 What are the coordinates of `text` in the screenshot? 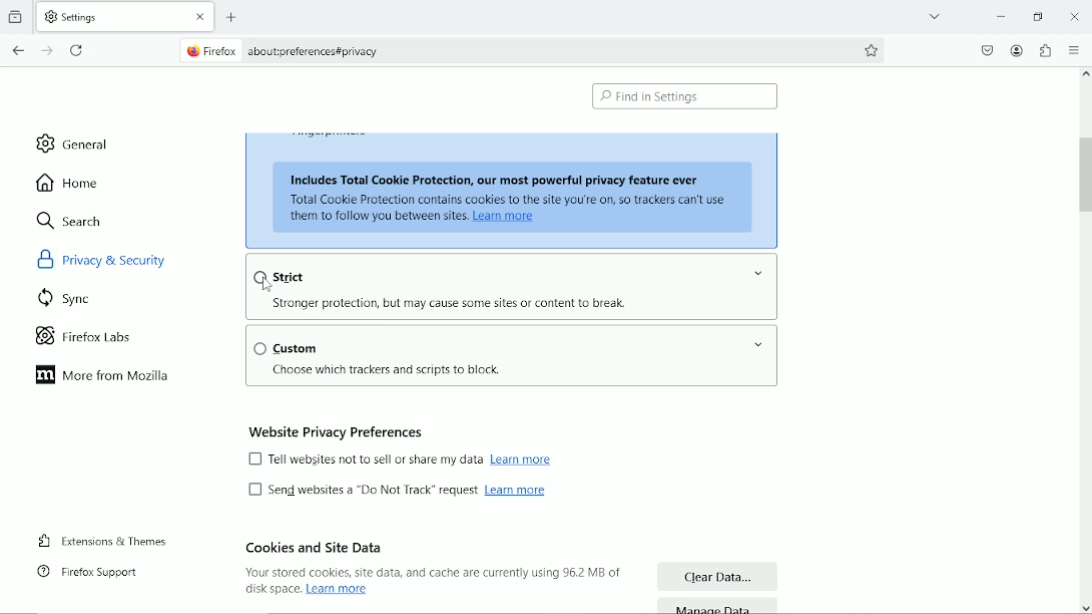 It's located at (506, 198).